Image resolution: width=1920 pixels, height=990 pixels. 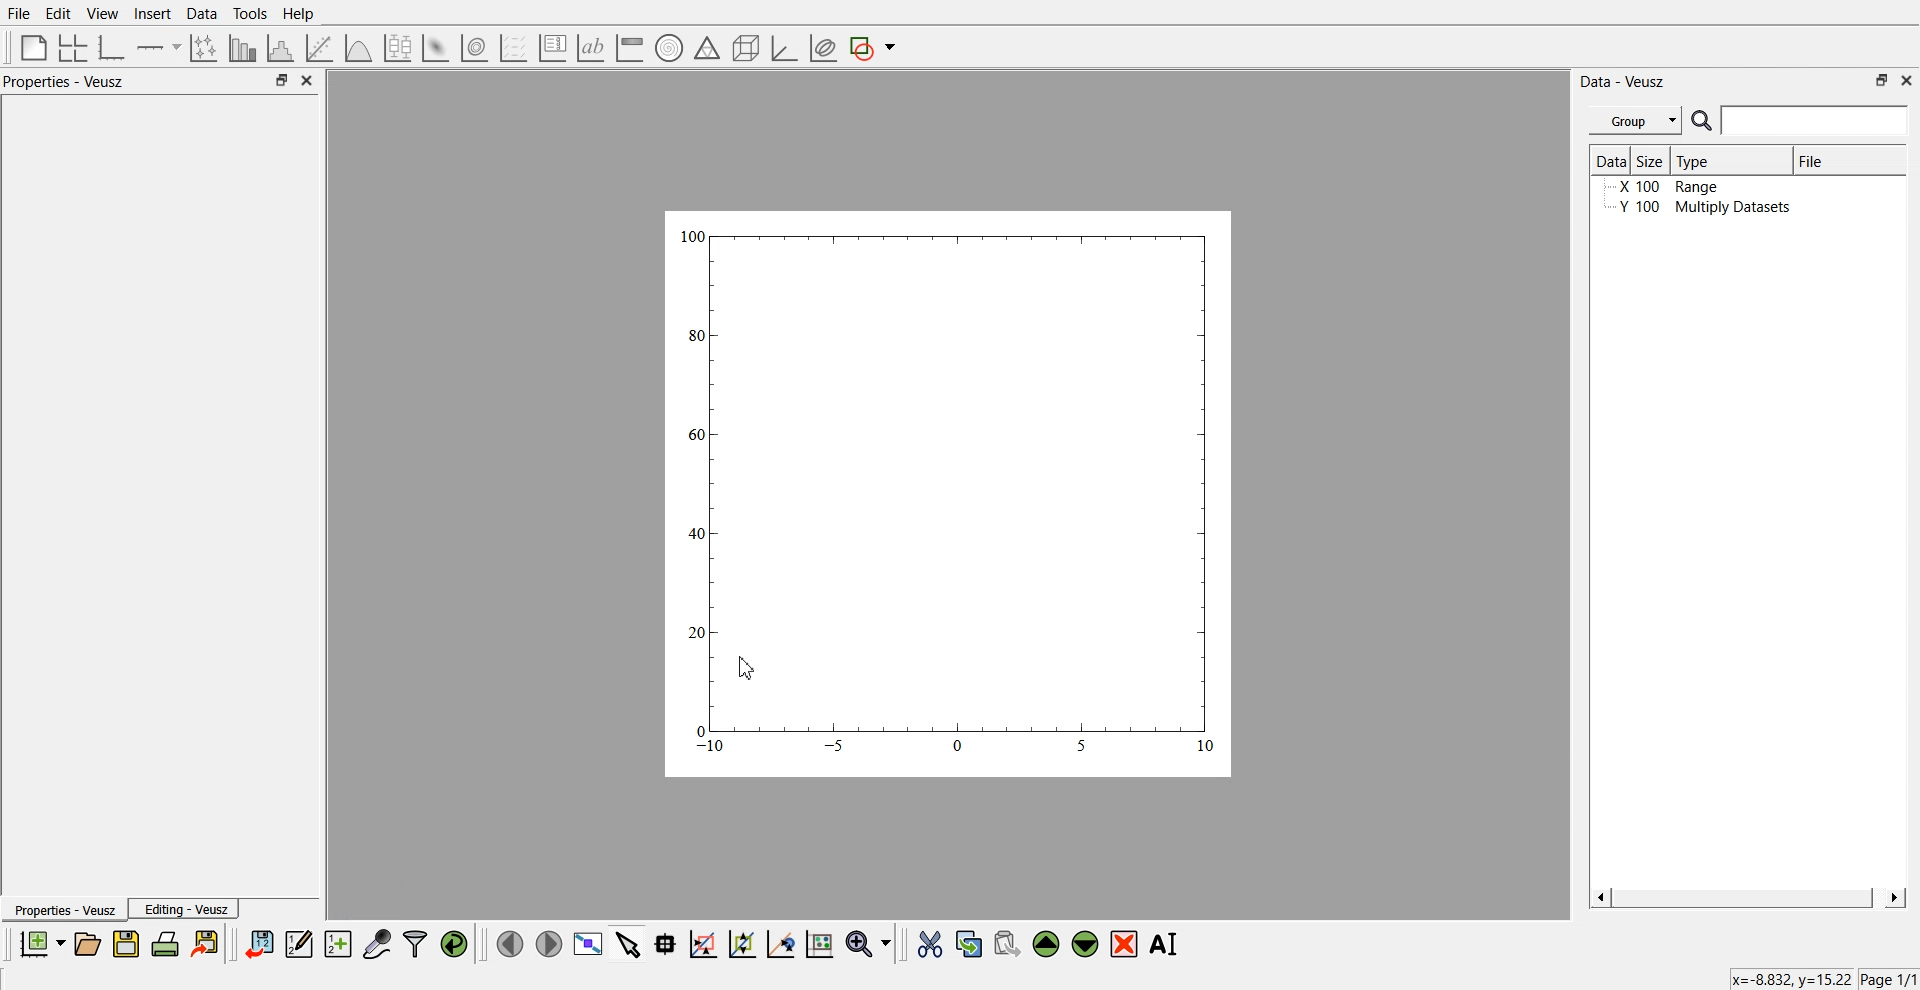 I want to click on base graphs, so click(x=113, y=47).